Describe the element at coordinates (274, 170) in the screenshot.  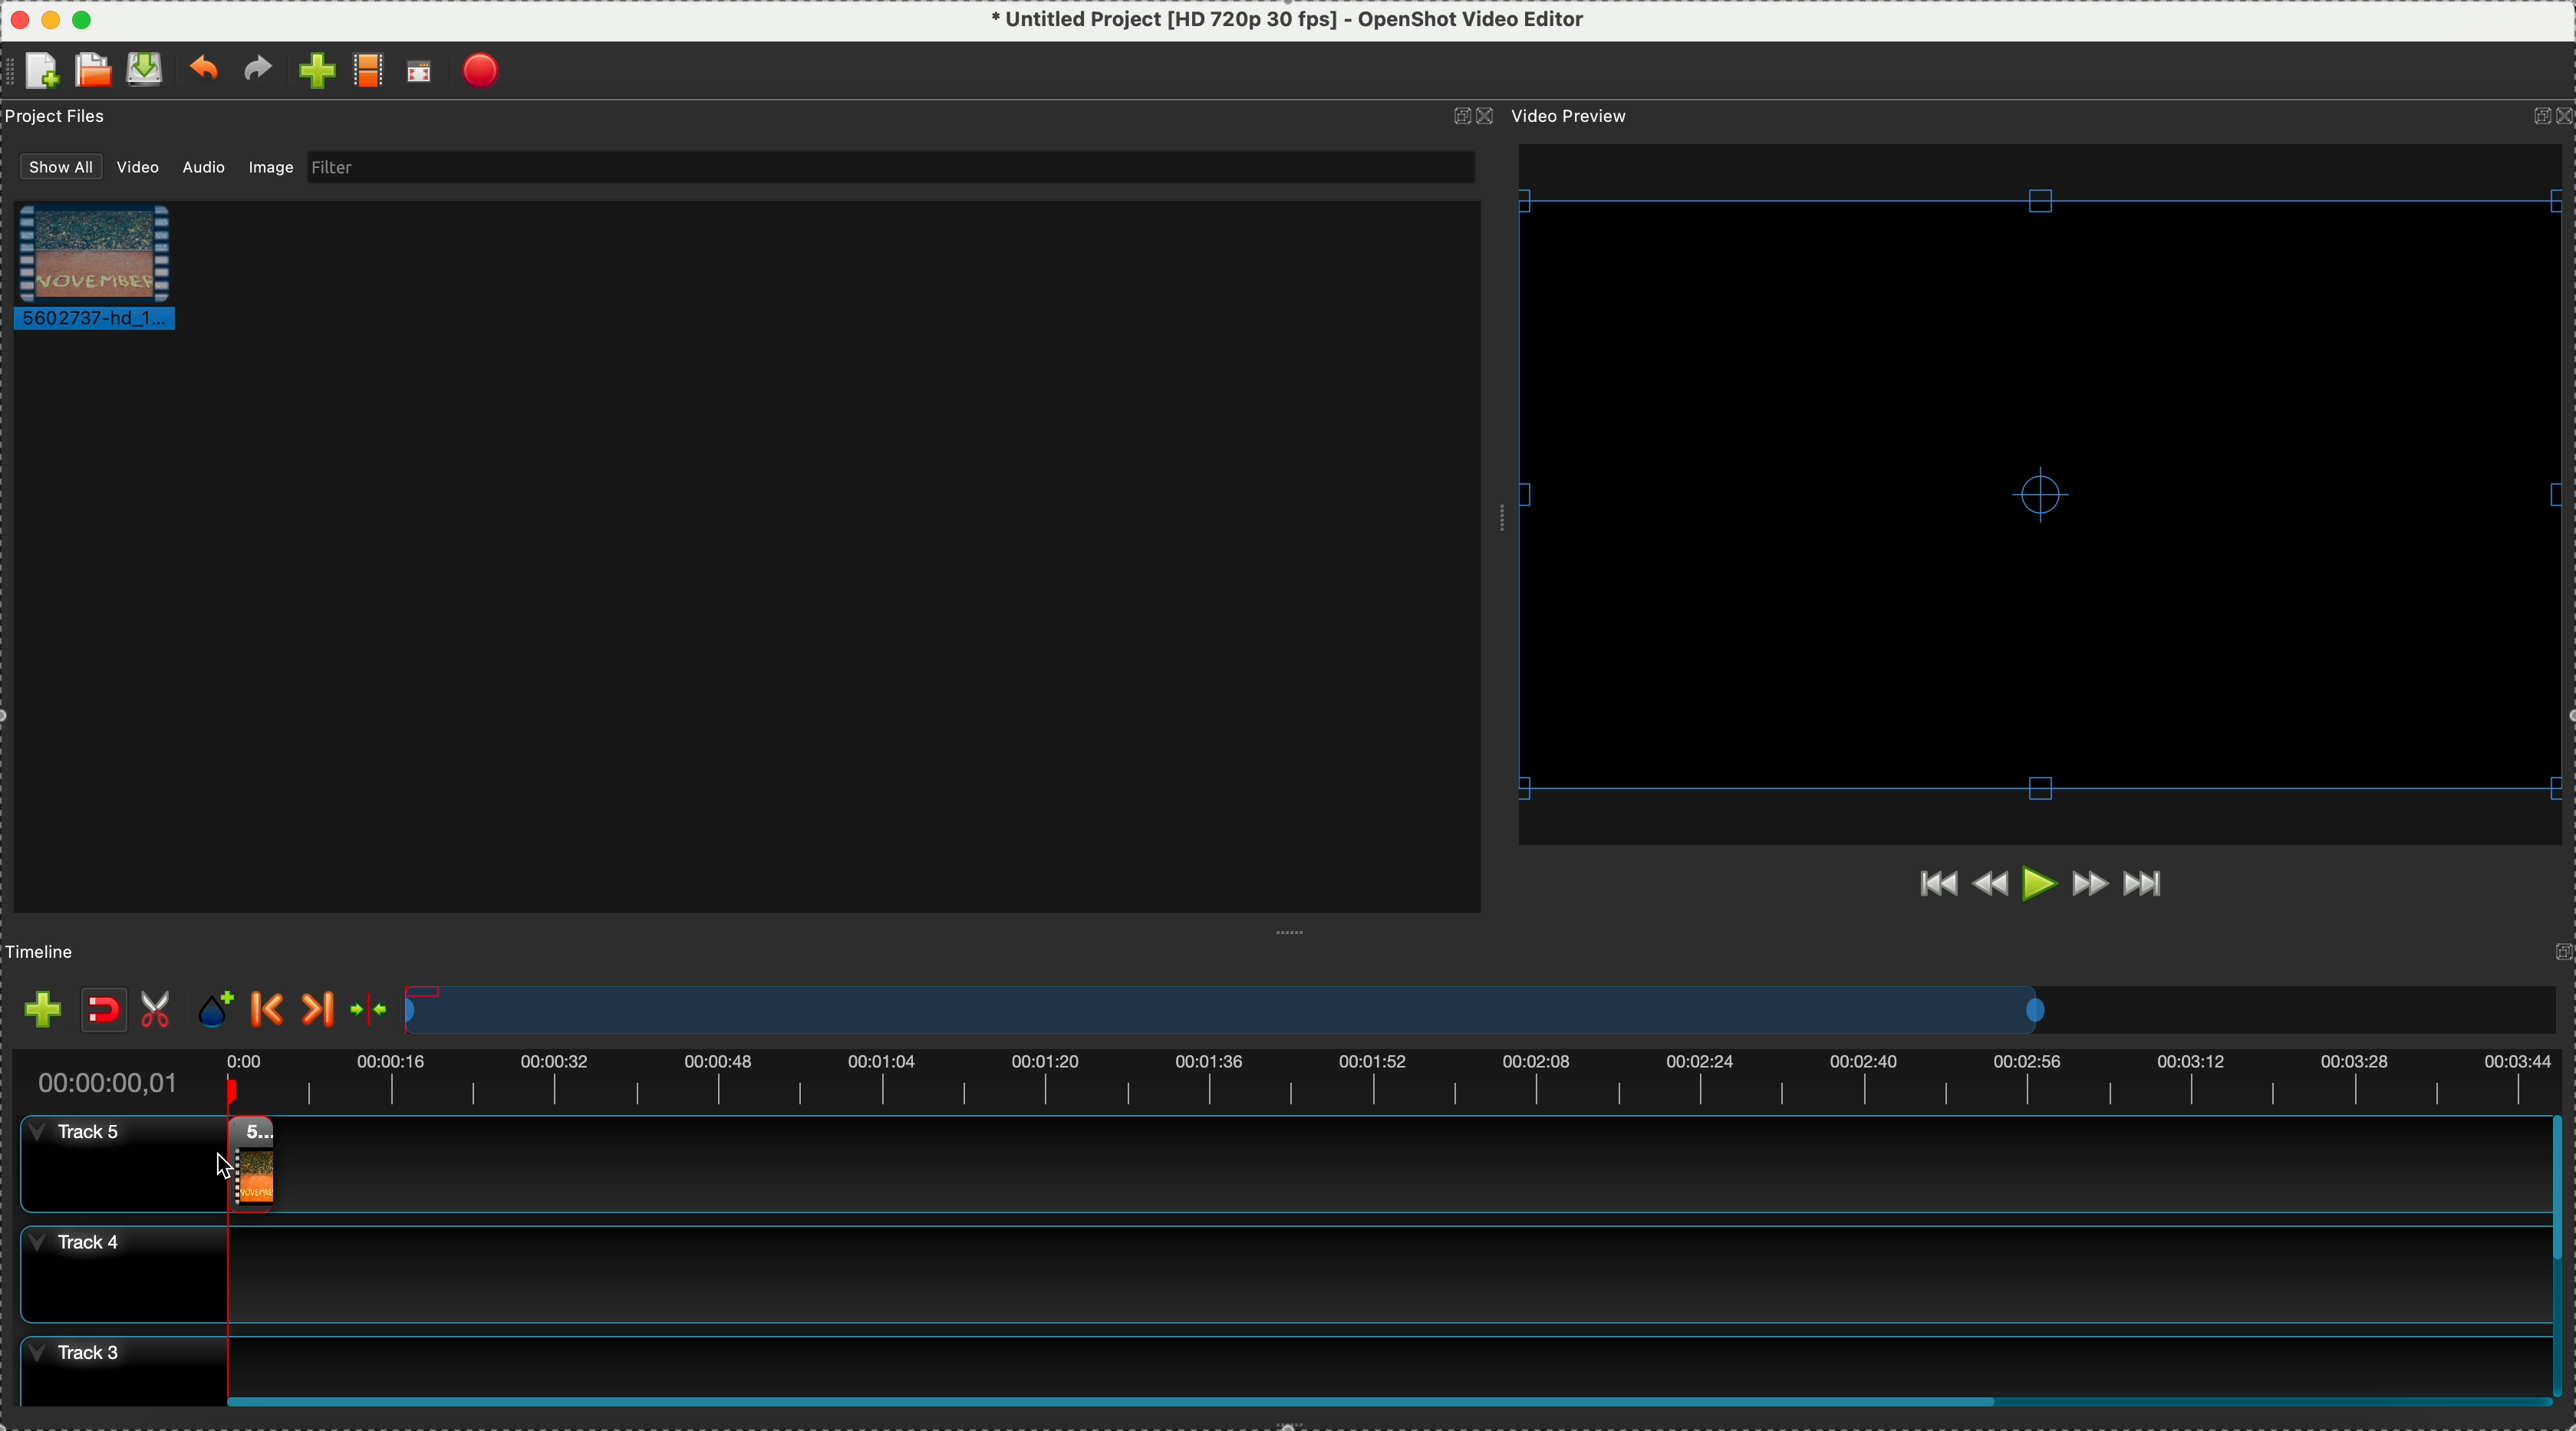
I see `image` at that location.